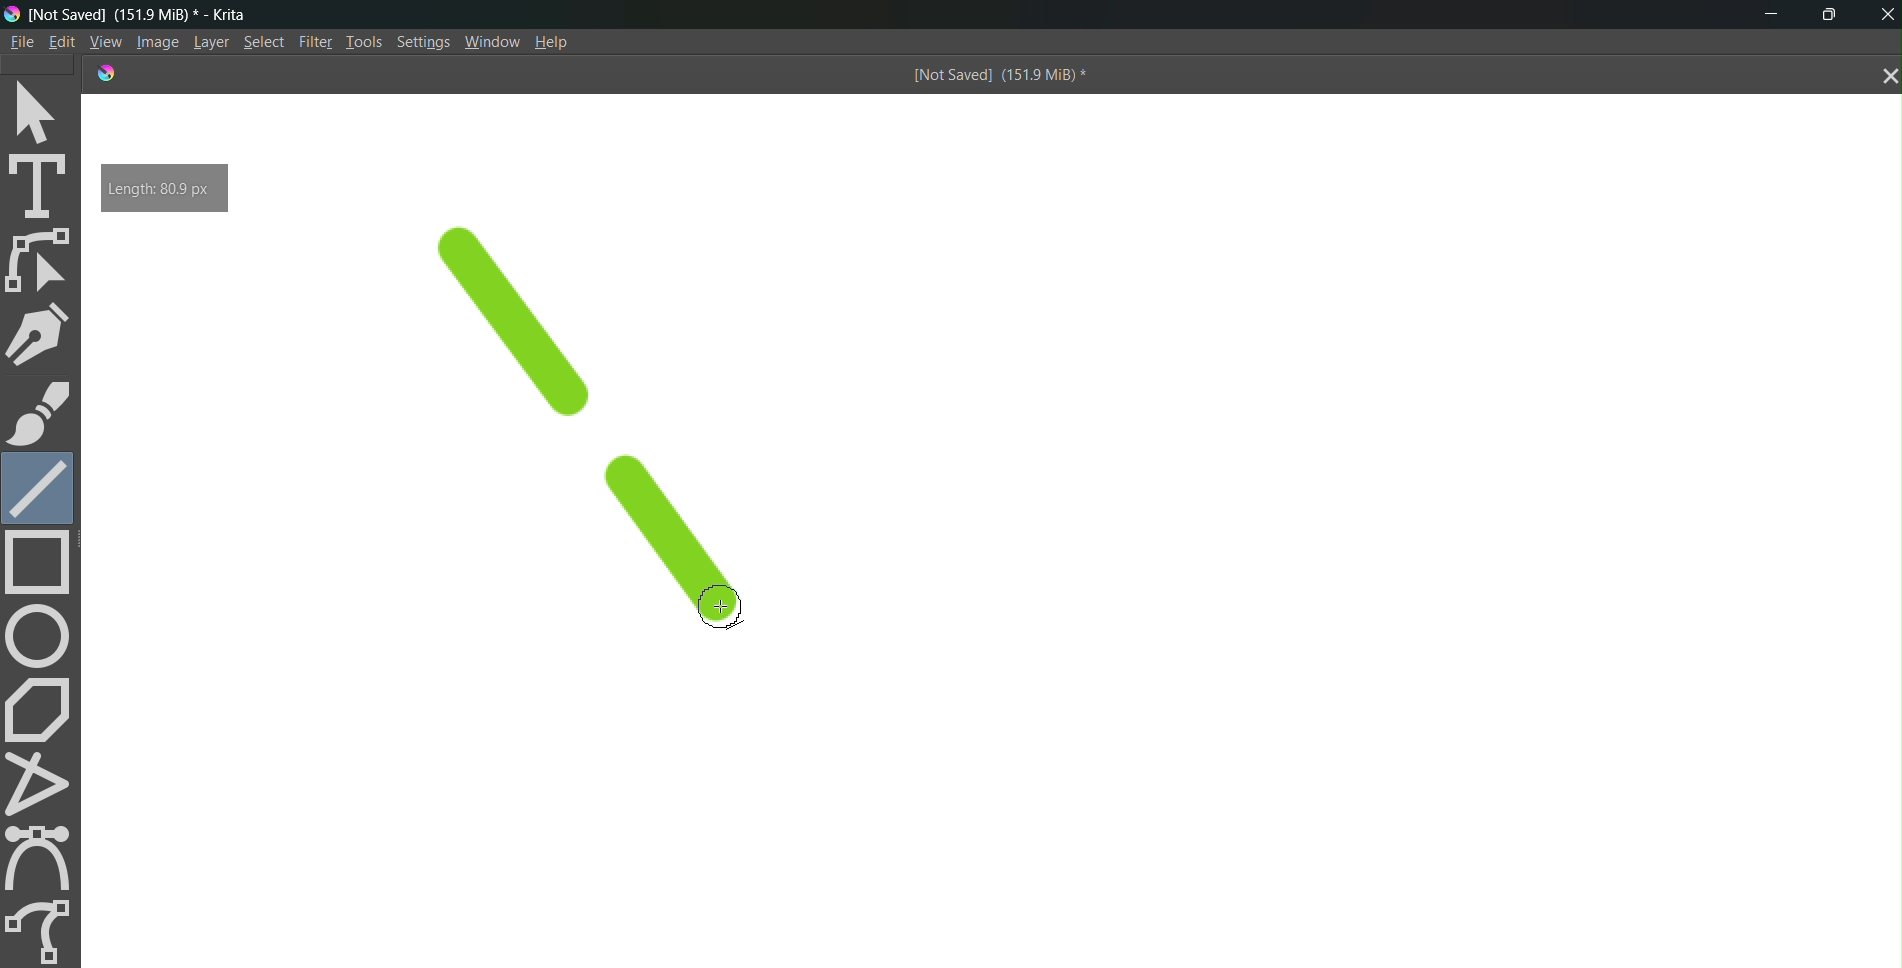 This screenshot has width=1902, height=968. Describe the element at coordinates (492, 42) in the screenshot. I see `Window` at that location.